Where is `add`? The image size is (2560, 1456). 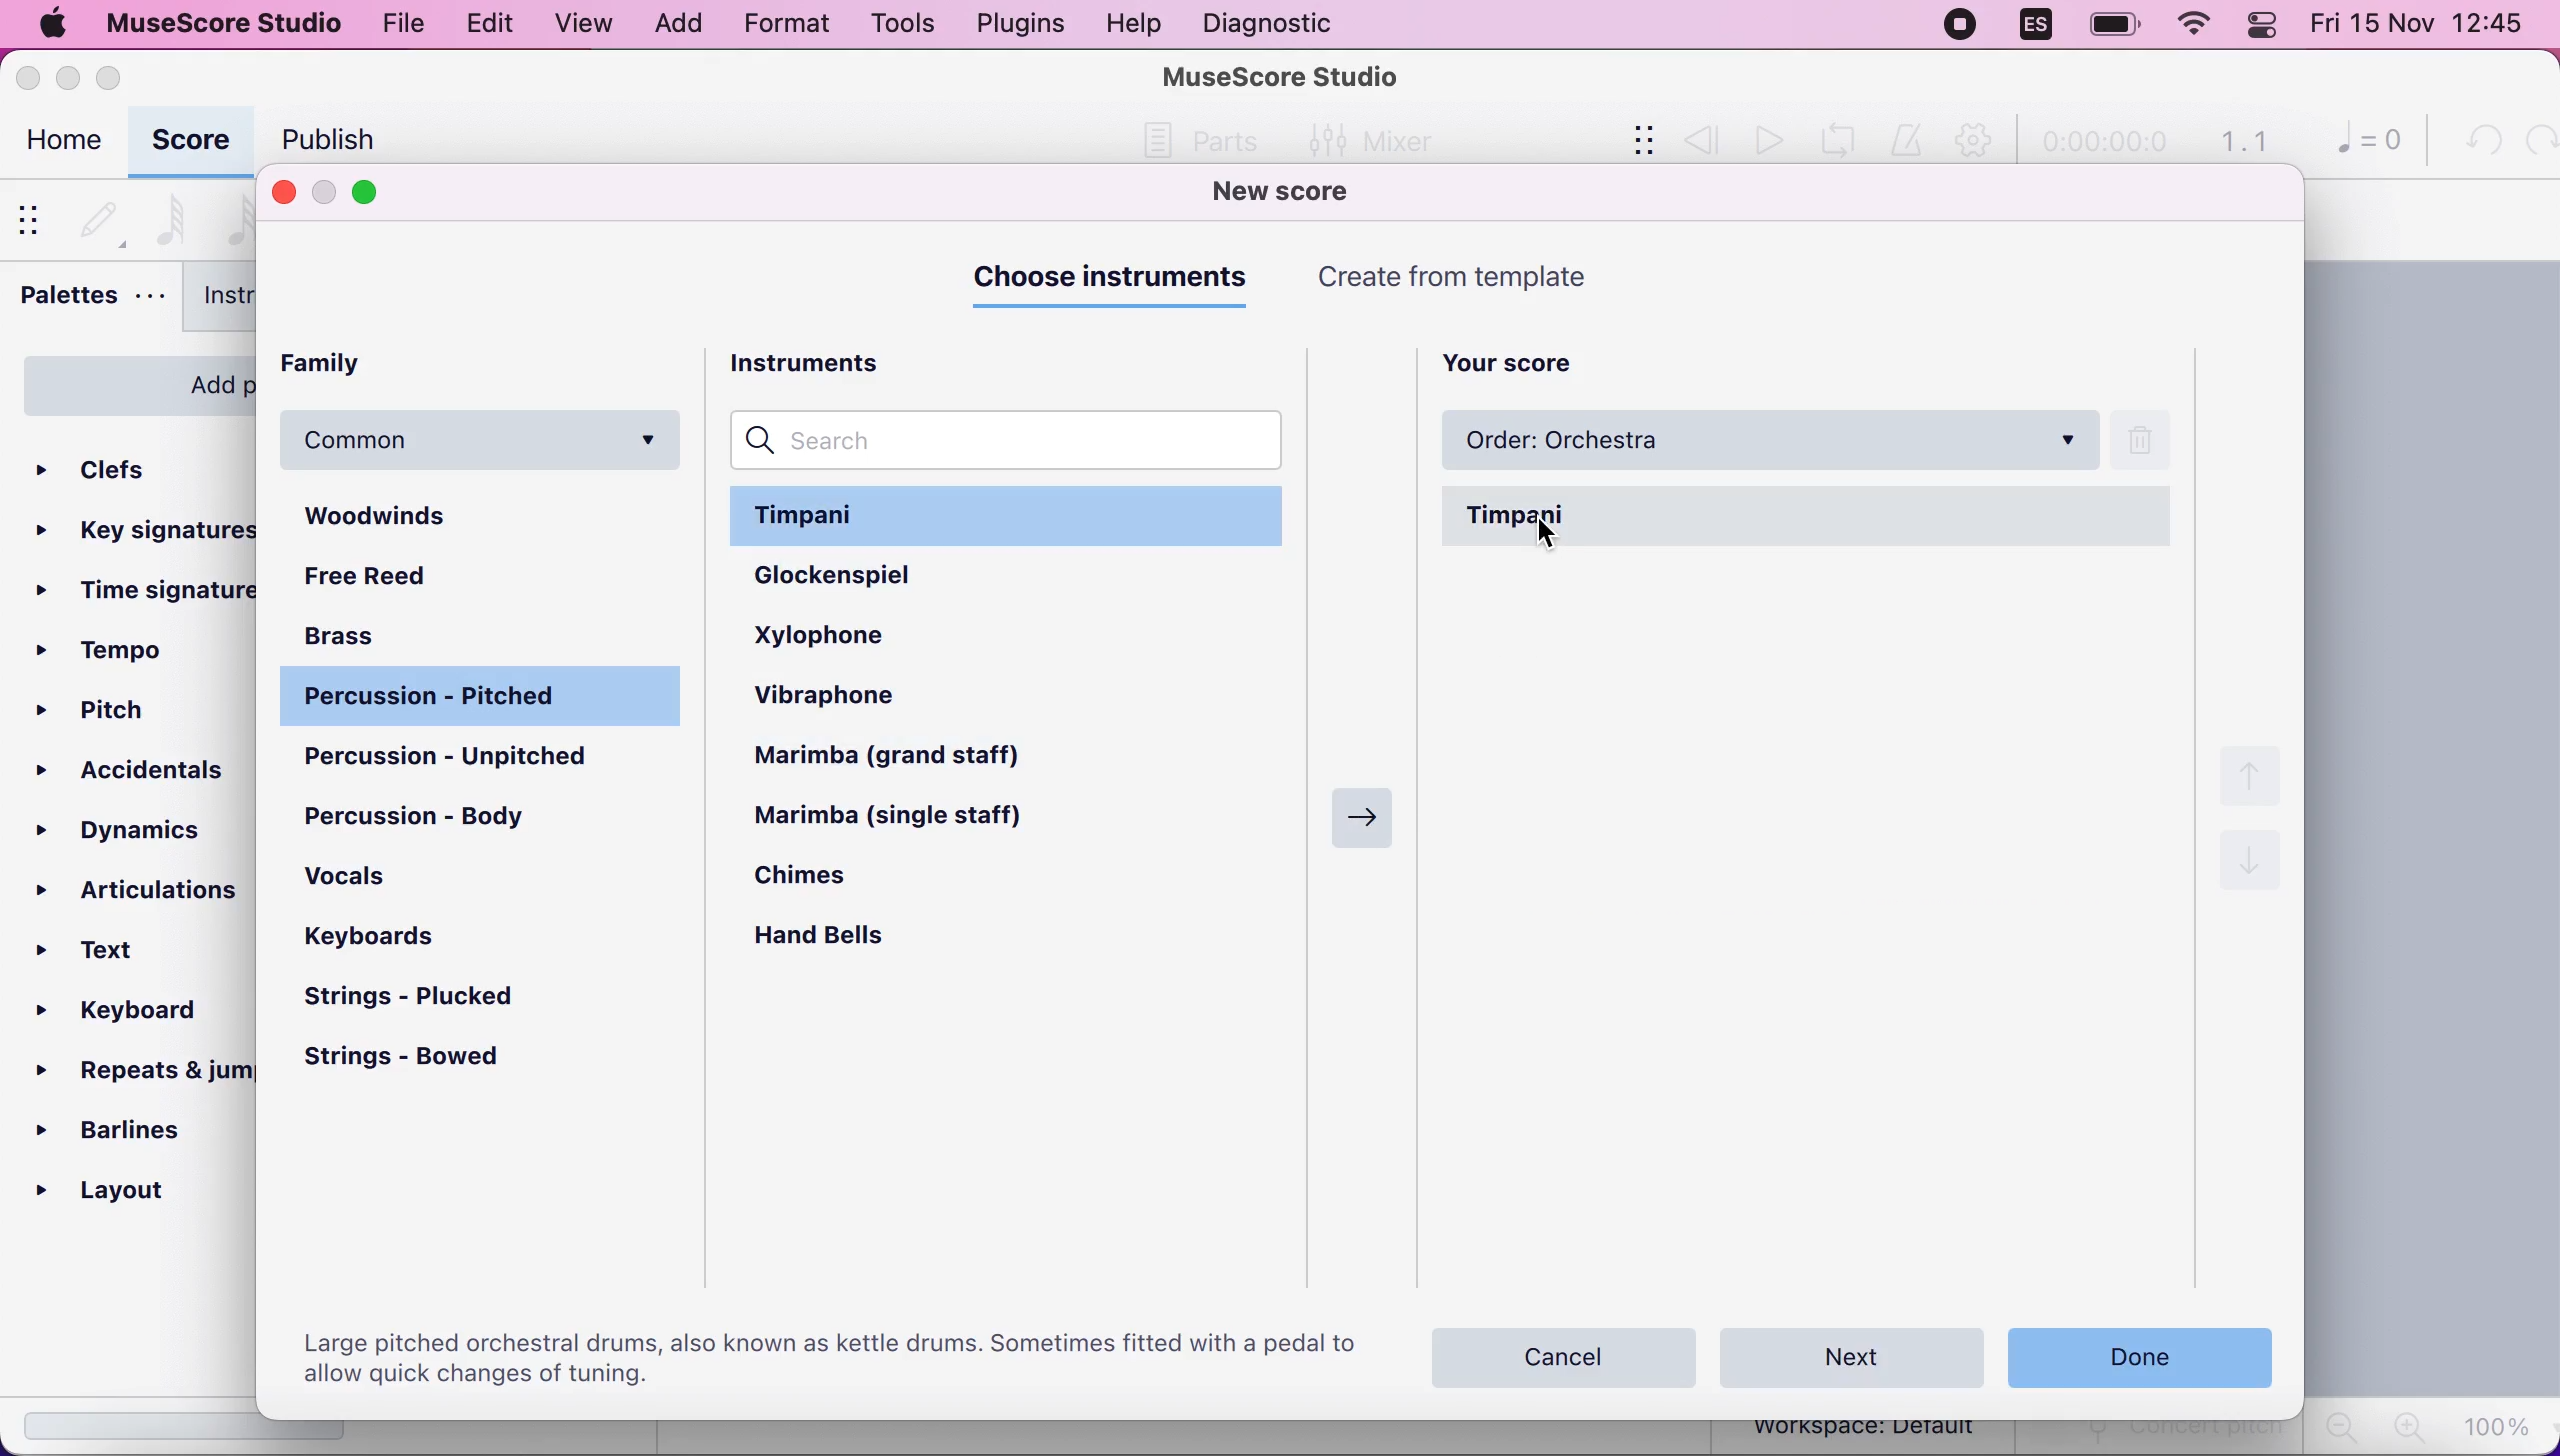 add is located at coordinates (677, 24).